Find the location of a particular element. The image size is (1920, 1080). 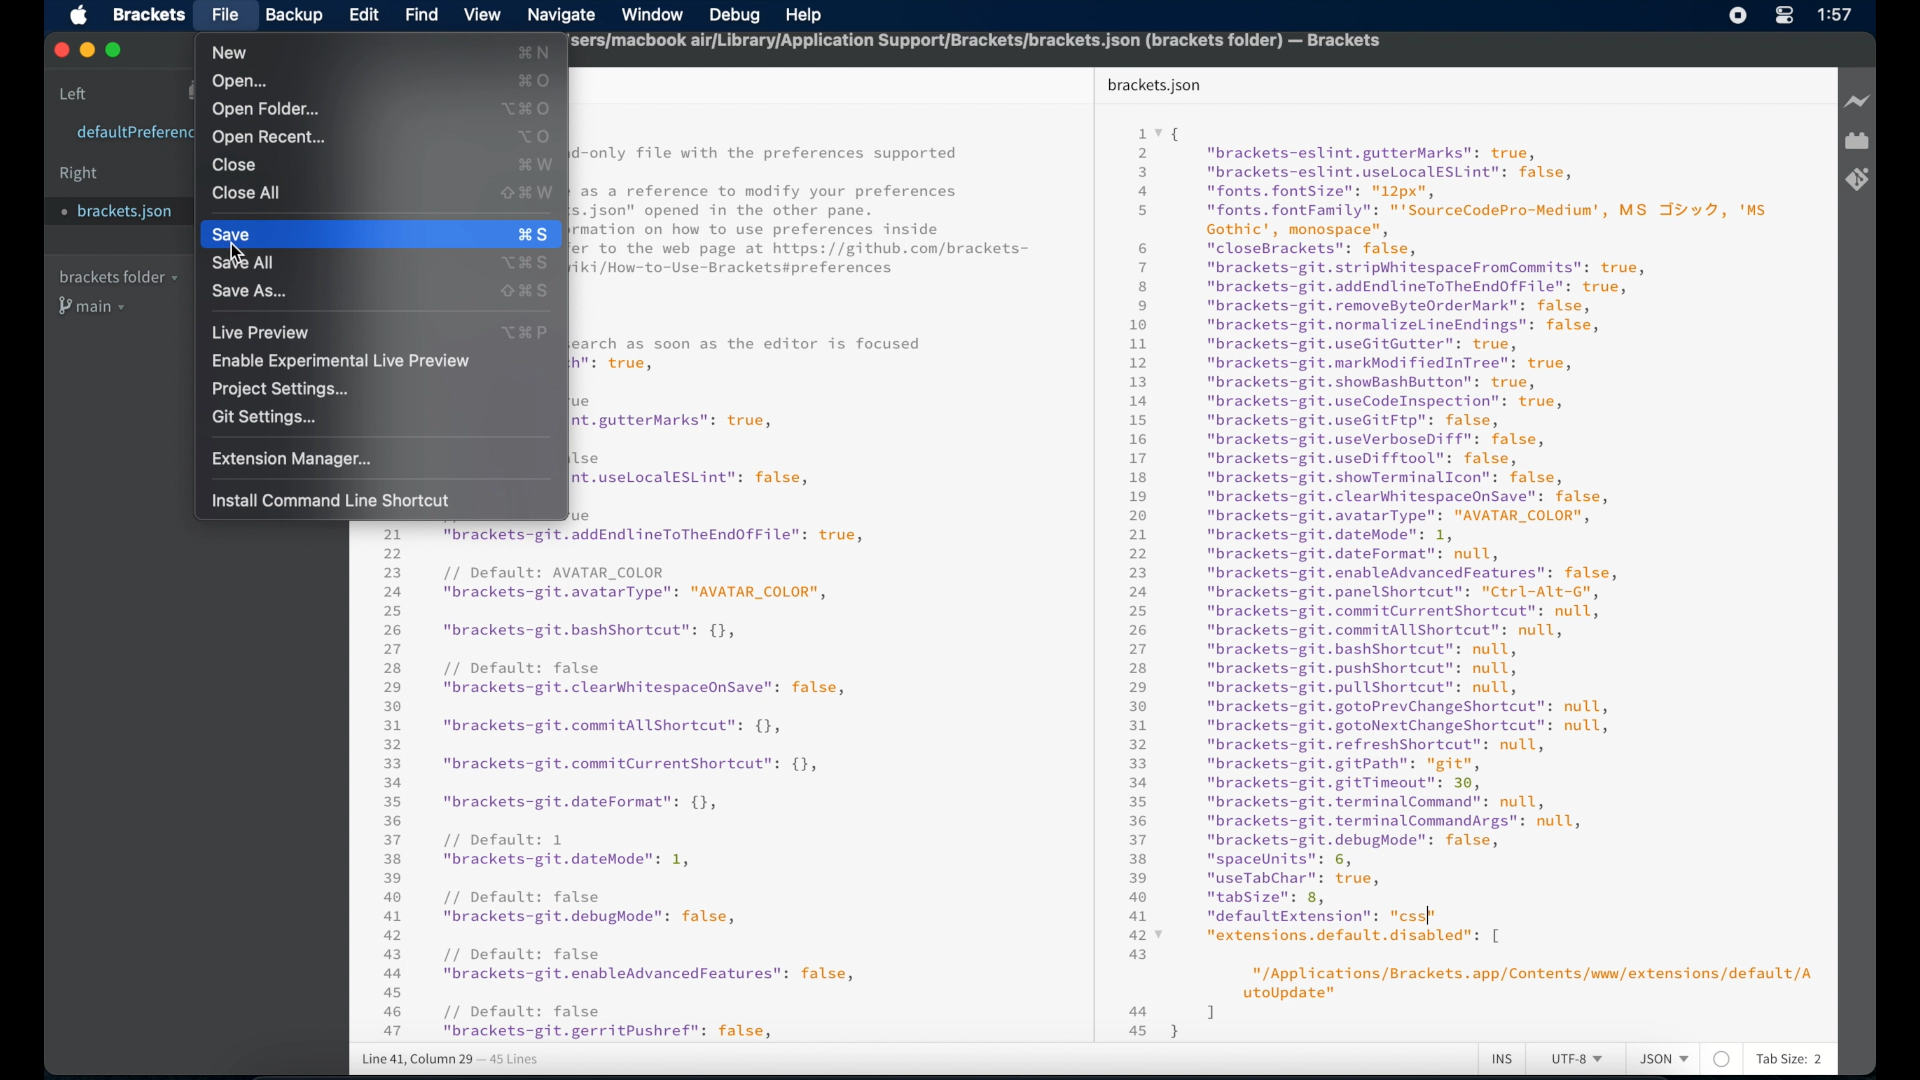

1 x{ 2 "brackets-eslint.gutterMarks": true,5 "brackets-eslint.useLocalESLint": false,a "fonts. fontSize": "12px",5 "fonts. fontFamily": "'SourceCodePro-Medium', MS Iv 7, 'MsGothic', monospace”,6 "closeBrackets": false,7 "brackets-git.stripWhitespaceFromCommits": true,8 "brackets-git.addEndlineToTheEndOfFile": true,9 "brackets-git.removeByteOrderMark": false,10 "brackets-git.normalizeLineEndings": false,1 "brackets-git.useGitGutter": true,12 "brackets-git.markModifiedInTree": true,13 "brackets-git.showBashButton": true,14 "brackets-git.useCodeInspection": true,15 "brackets-git.useGitFtp": false,16 "brackets-git.useVerboseDiff": false,17 "brackets-git.useDifftool": false,18 "brackets-git.showTerminalIcon": false,19 "brackets-git.clearWhitespaceOnsave": false,20 "brackets-git.avatarType": "AVATAR_COLOR",21 "brackets-git.dateMode": 1,22 "brackets-git.dateFormat": null,23 "brackets-git.enableAdvancedFeatures": false,24 "brackets-git.panelShortcut": "Ctrl-Alt-G",25 "brackets-git.commitCurrentShortcut": null,26 "brackets-git.commitAllShortcut": null,27 "brackets-git.bashshortcut": null,28 "brackets-git.pushshortcut": null,29 "brackets-git.pullShortcut": null,30 "brackets-git.gotoPrevChangeShortcut": null,31 "brackets-git.gotoNextChangeShortcut": null,32 "brackets-git.refreshShortcut": null,33 "brackets-git.gitPath": "git",34 "brackets-git.gitTimeout": 30,35 "brackets-git.terminalCommand": null,36 "brackets-git.terminalCommandArgs": null,37 "brackets-git.debugMode": false,38 "spaceUnits": 6,39 "useTabChar": true,40 "tabSize": 8,a1 "defaultExtension": "css"427 “extensions.default.disabled": [43"/Applications/Brackets.app/Contents/www/extensions/default/AutoUpdate"44 145 } is located at coordinates (1471, 578).